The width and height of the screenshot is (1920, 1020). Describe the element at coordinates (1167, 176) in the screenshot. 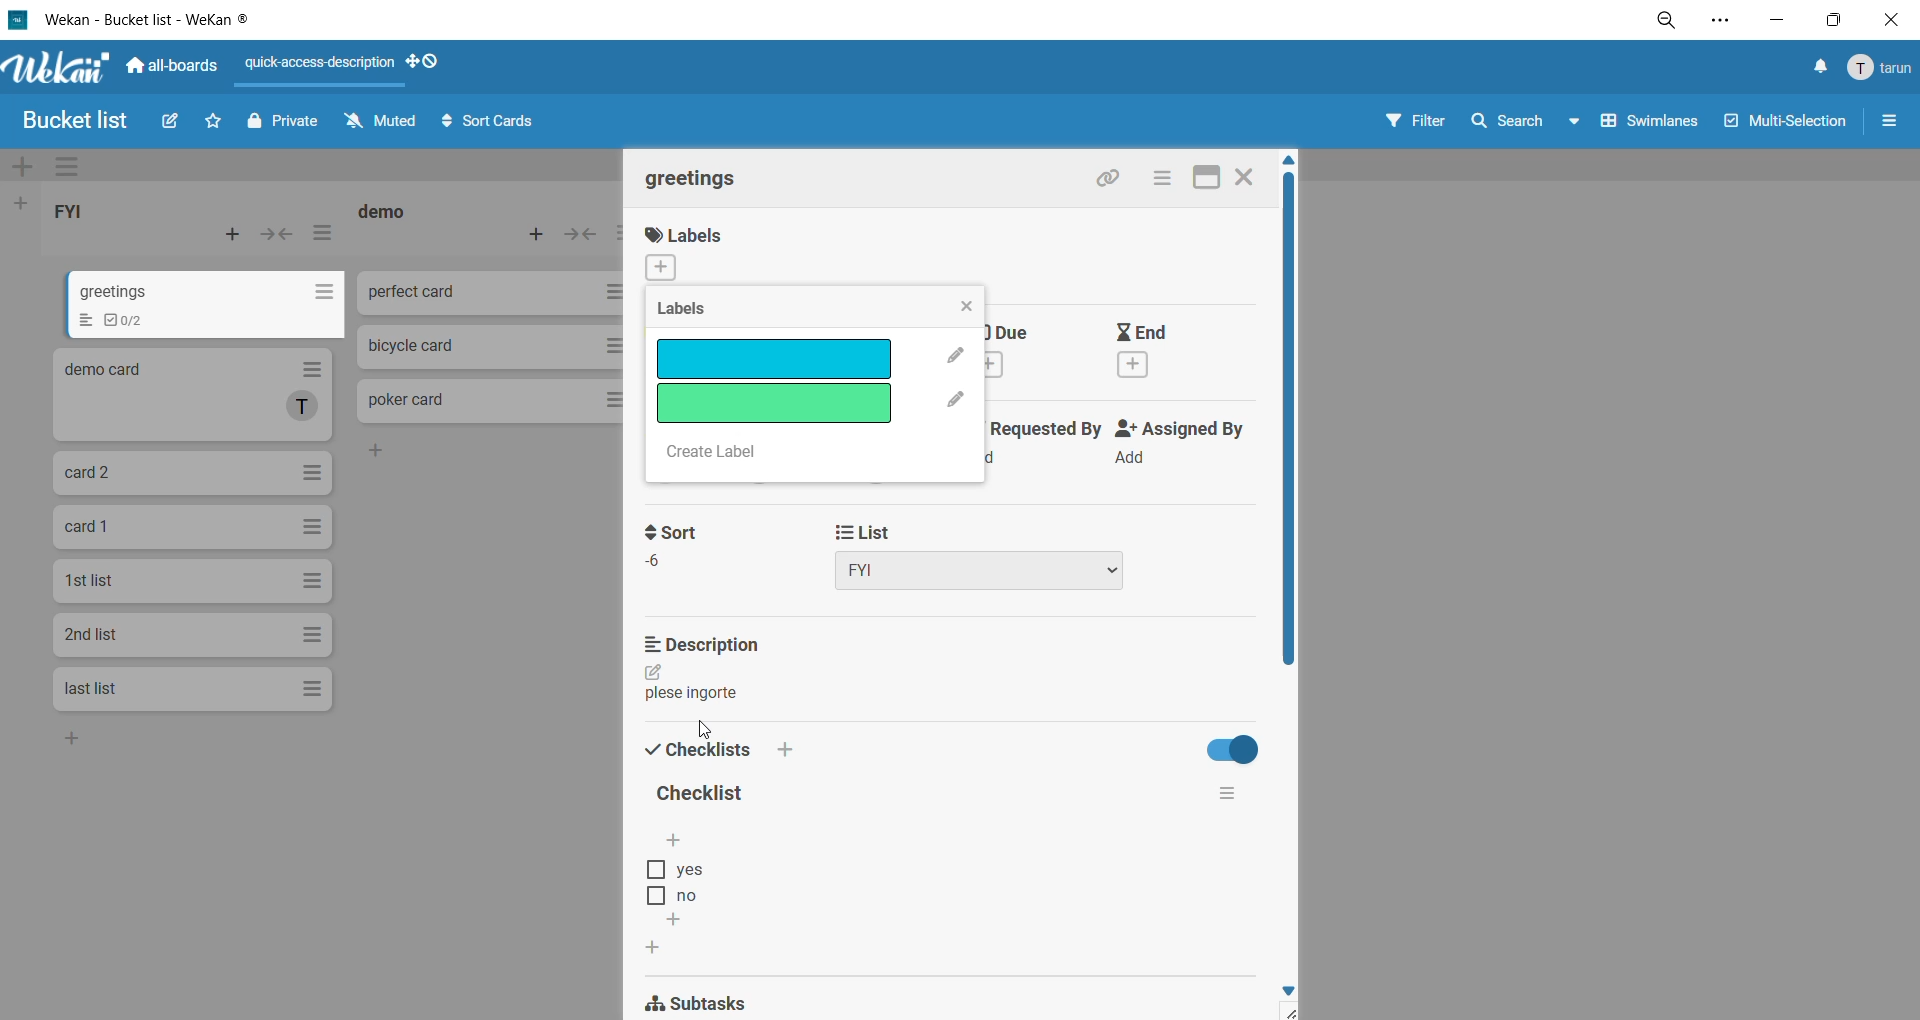

I see `card actions` at that location.